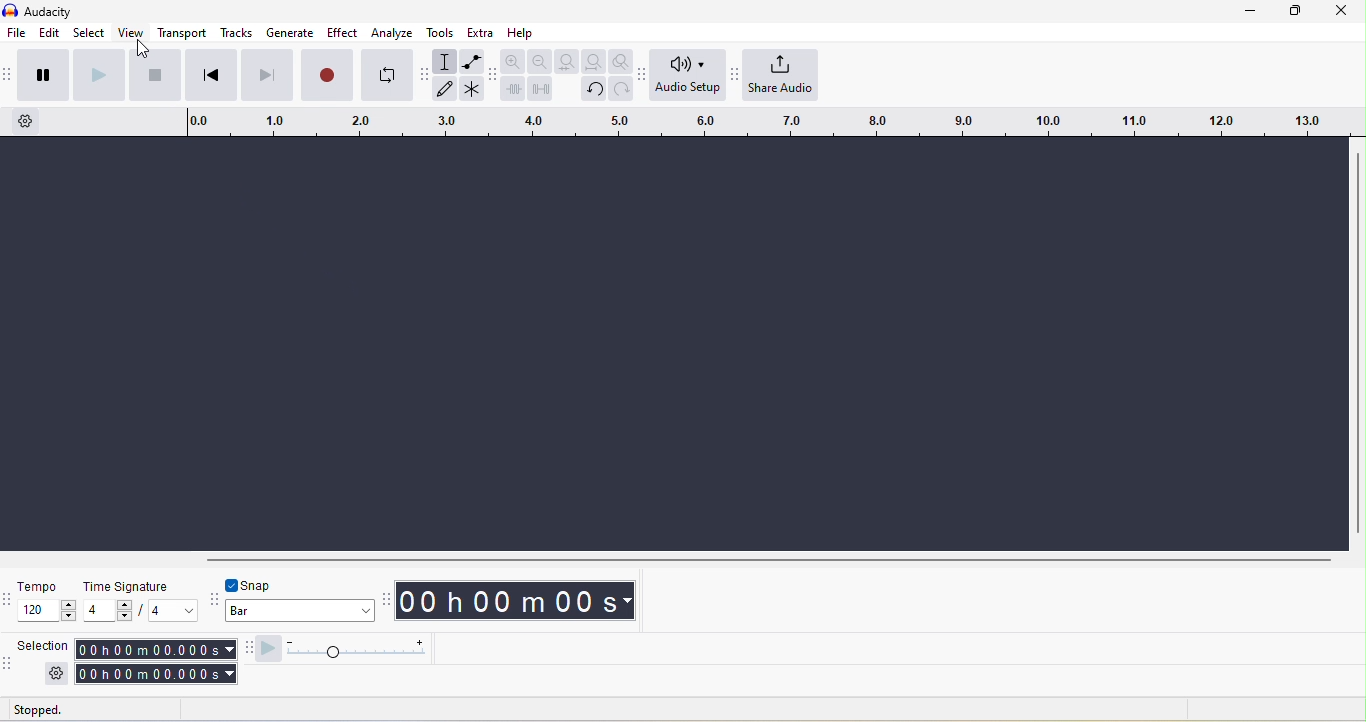  Describe the element at coordinates (9, 76) in the screenshot. I see `audacity transport toolbar` at that location.